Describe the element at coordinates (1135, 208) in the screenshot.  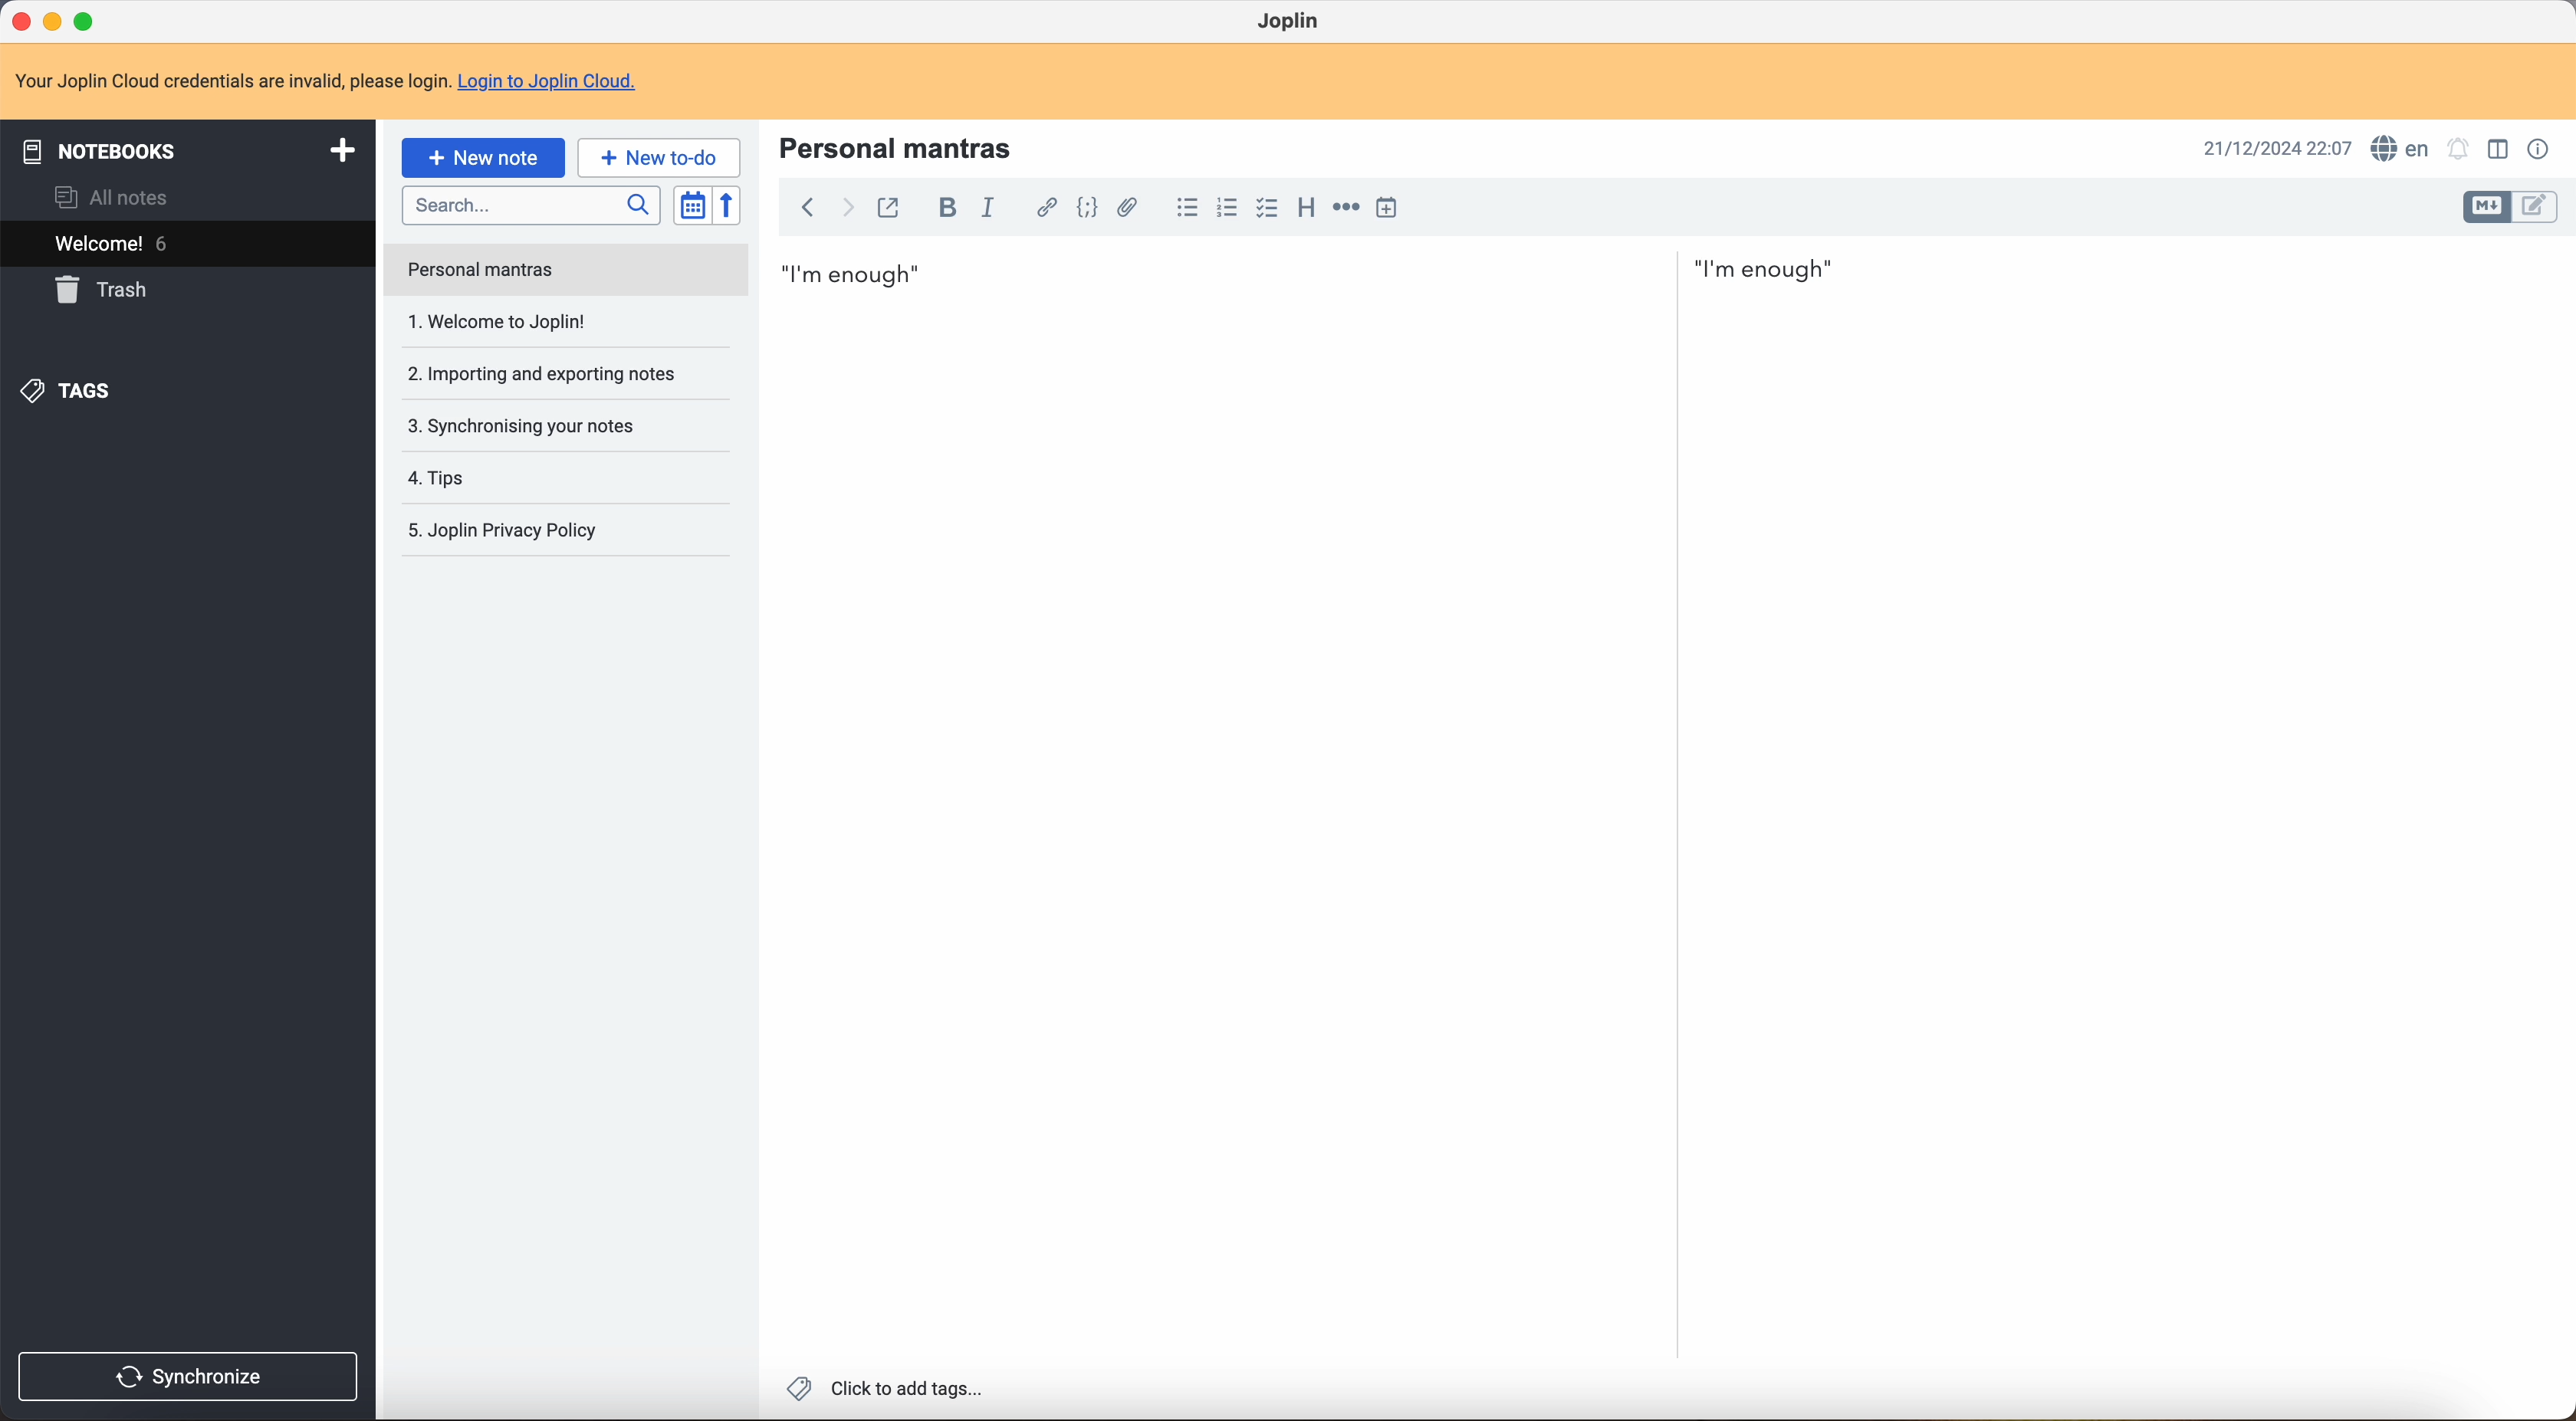
I see `attach file` at that location.